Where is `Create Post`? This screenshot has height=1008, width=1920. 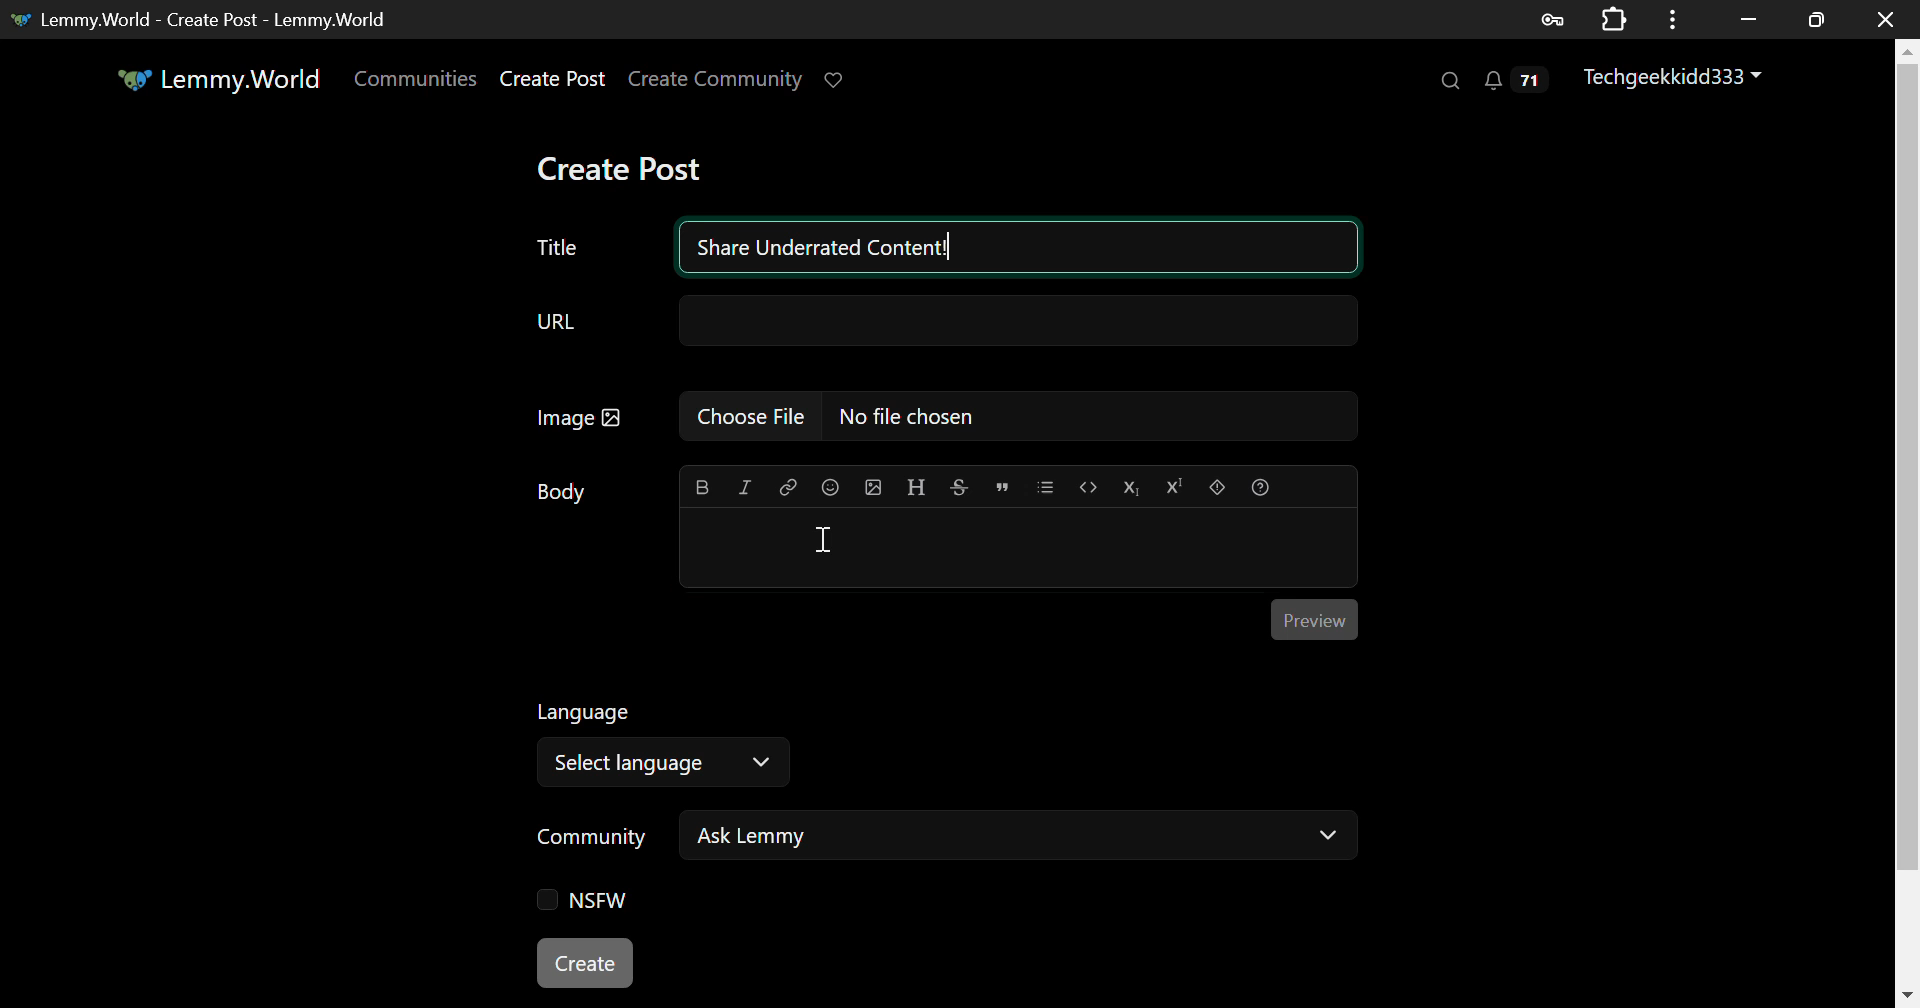 Create Post is located at coordinates (553, 81).